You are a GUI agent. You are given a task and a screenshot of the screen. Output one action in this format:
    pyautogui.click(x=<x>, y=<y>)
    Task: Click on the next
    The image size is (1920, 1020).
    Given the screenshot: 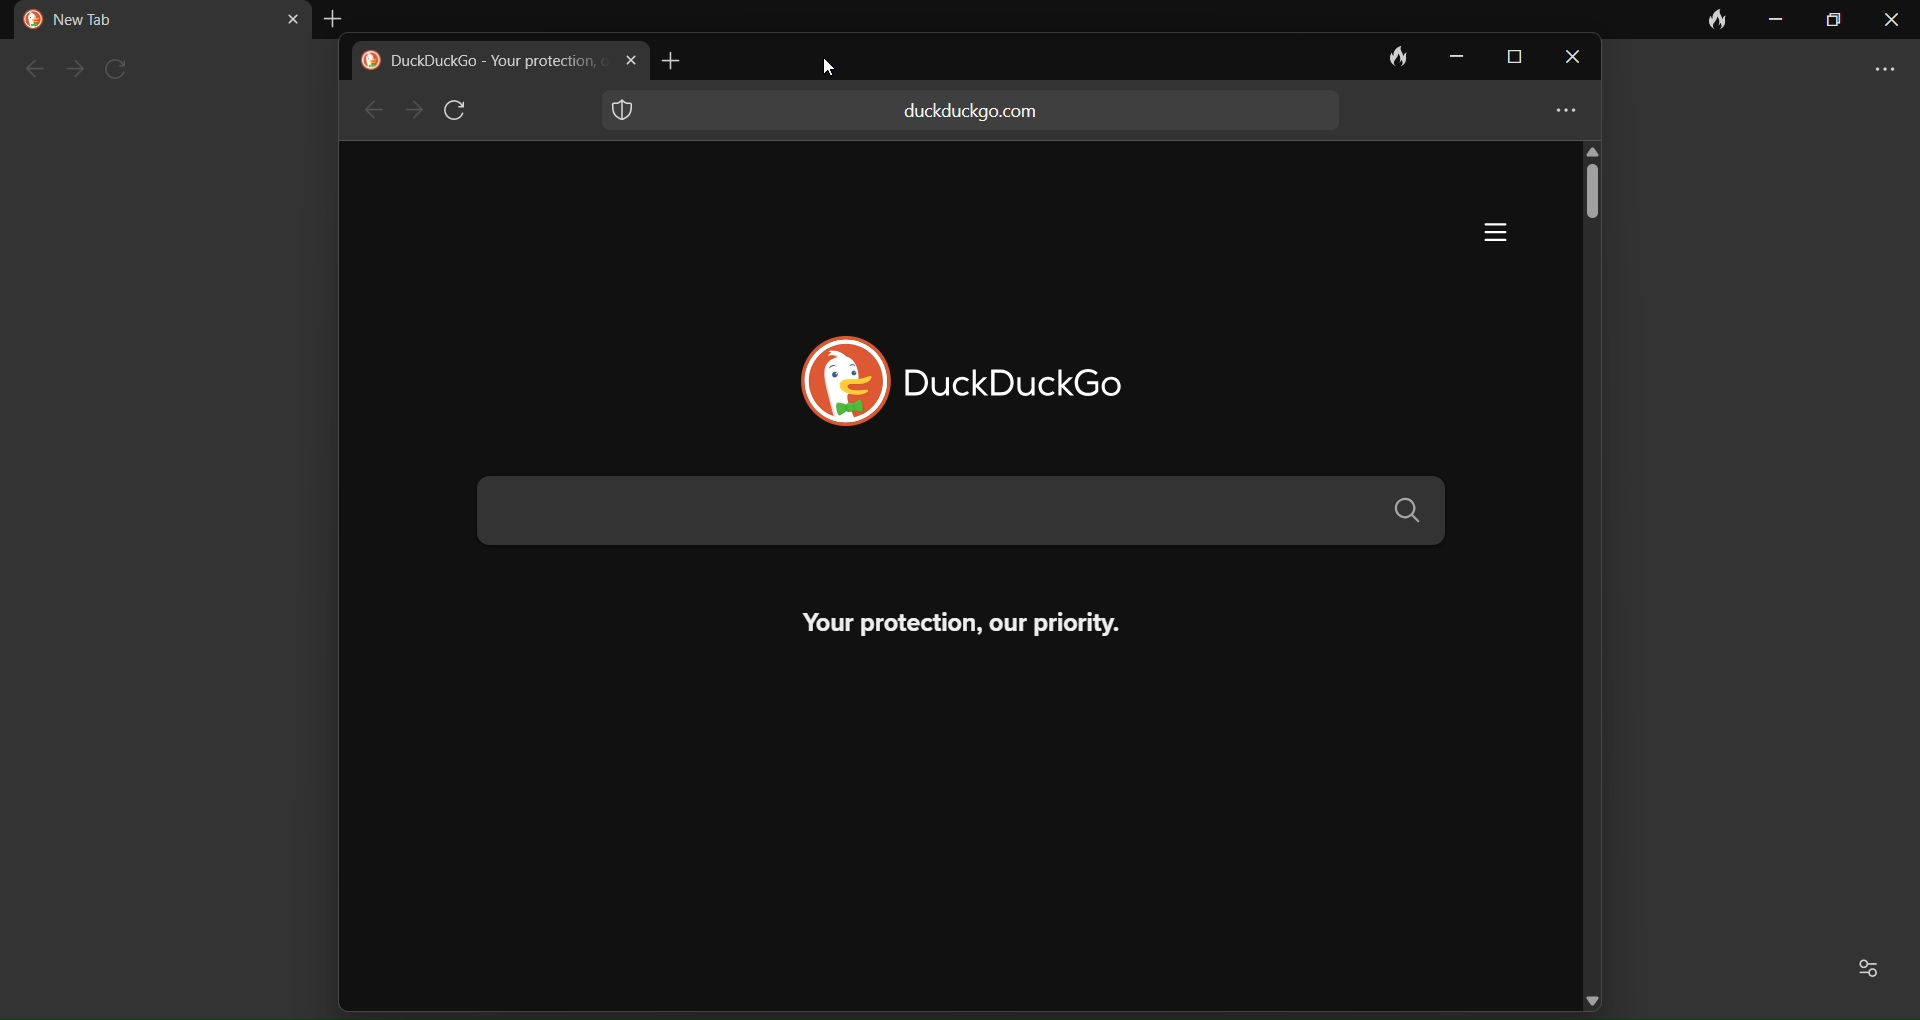 What is the action you would take?
    pyautogui.click(x=73, y=70)
    